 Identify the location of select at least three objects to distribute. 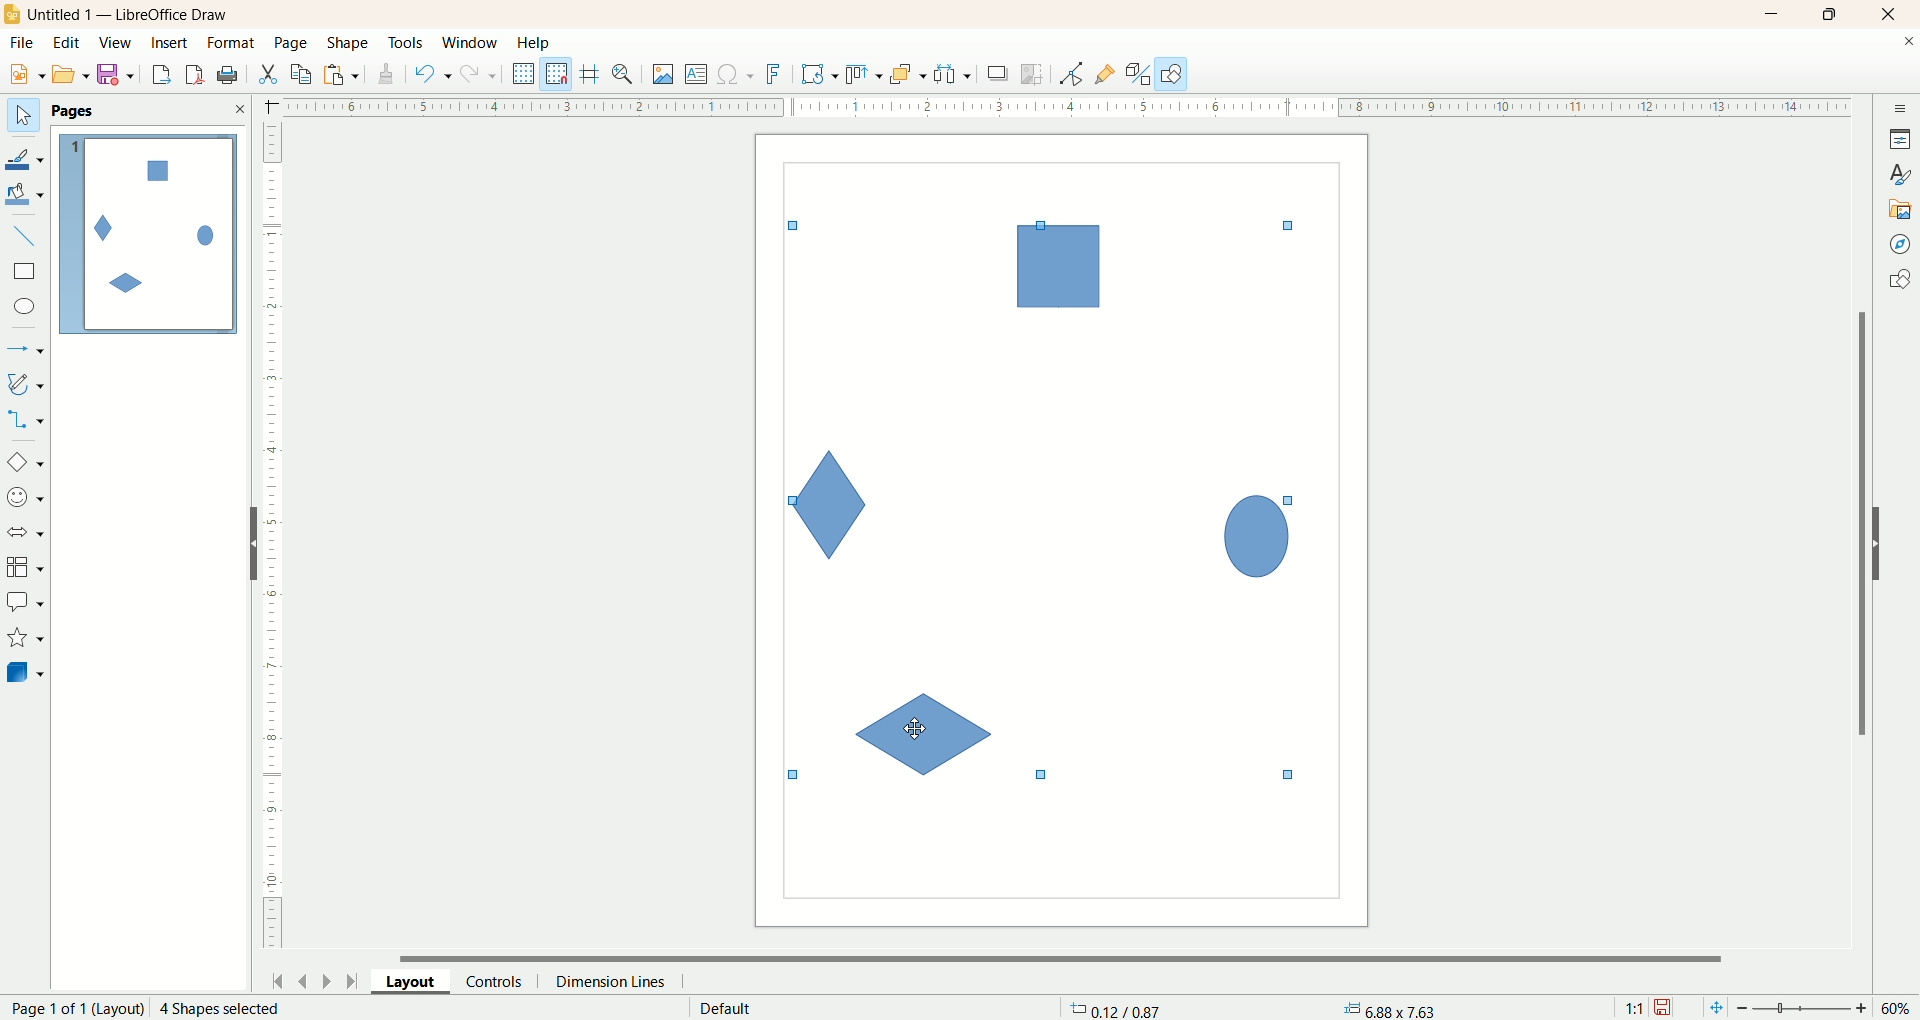
(954, 74).